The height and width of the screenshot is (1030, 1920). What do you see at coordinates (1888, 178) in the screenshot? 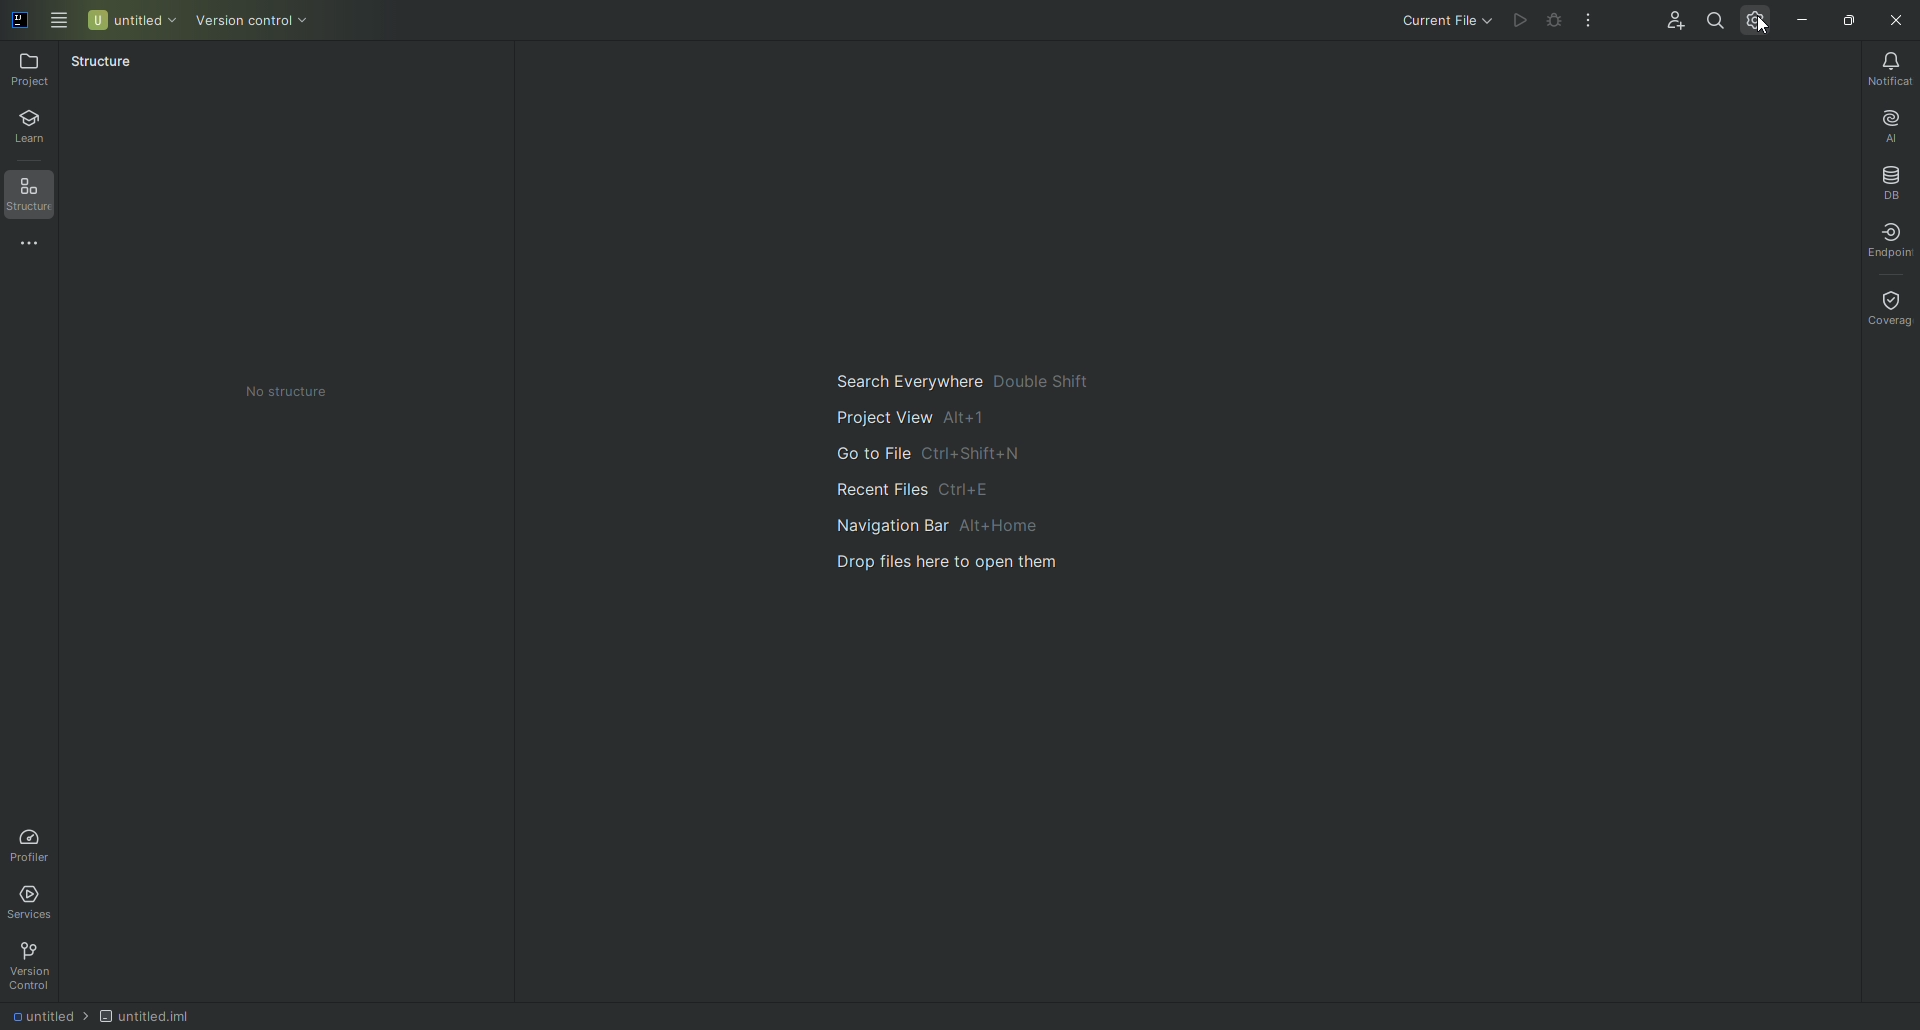
I see `Database` at bounding box center [1888, 178].